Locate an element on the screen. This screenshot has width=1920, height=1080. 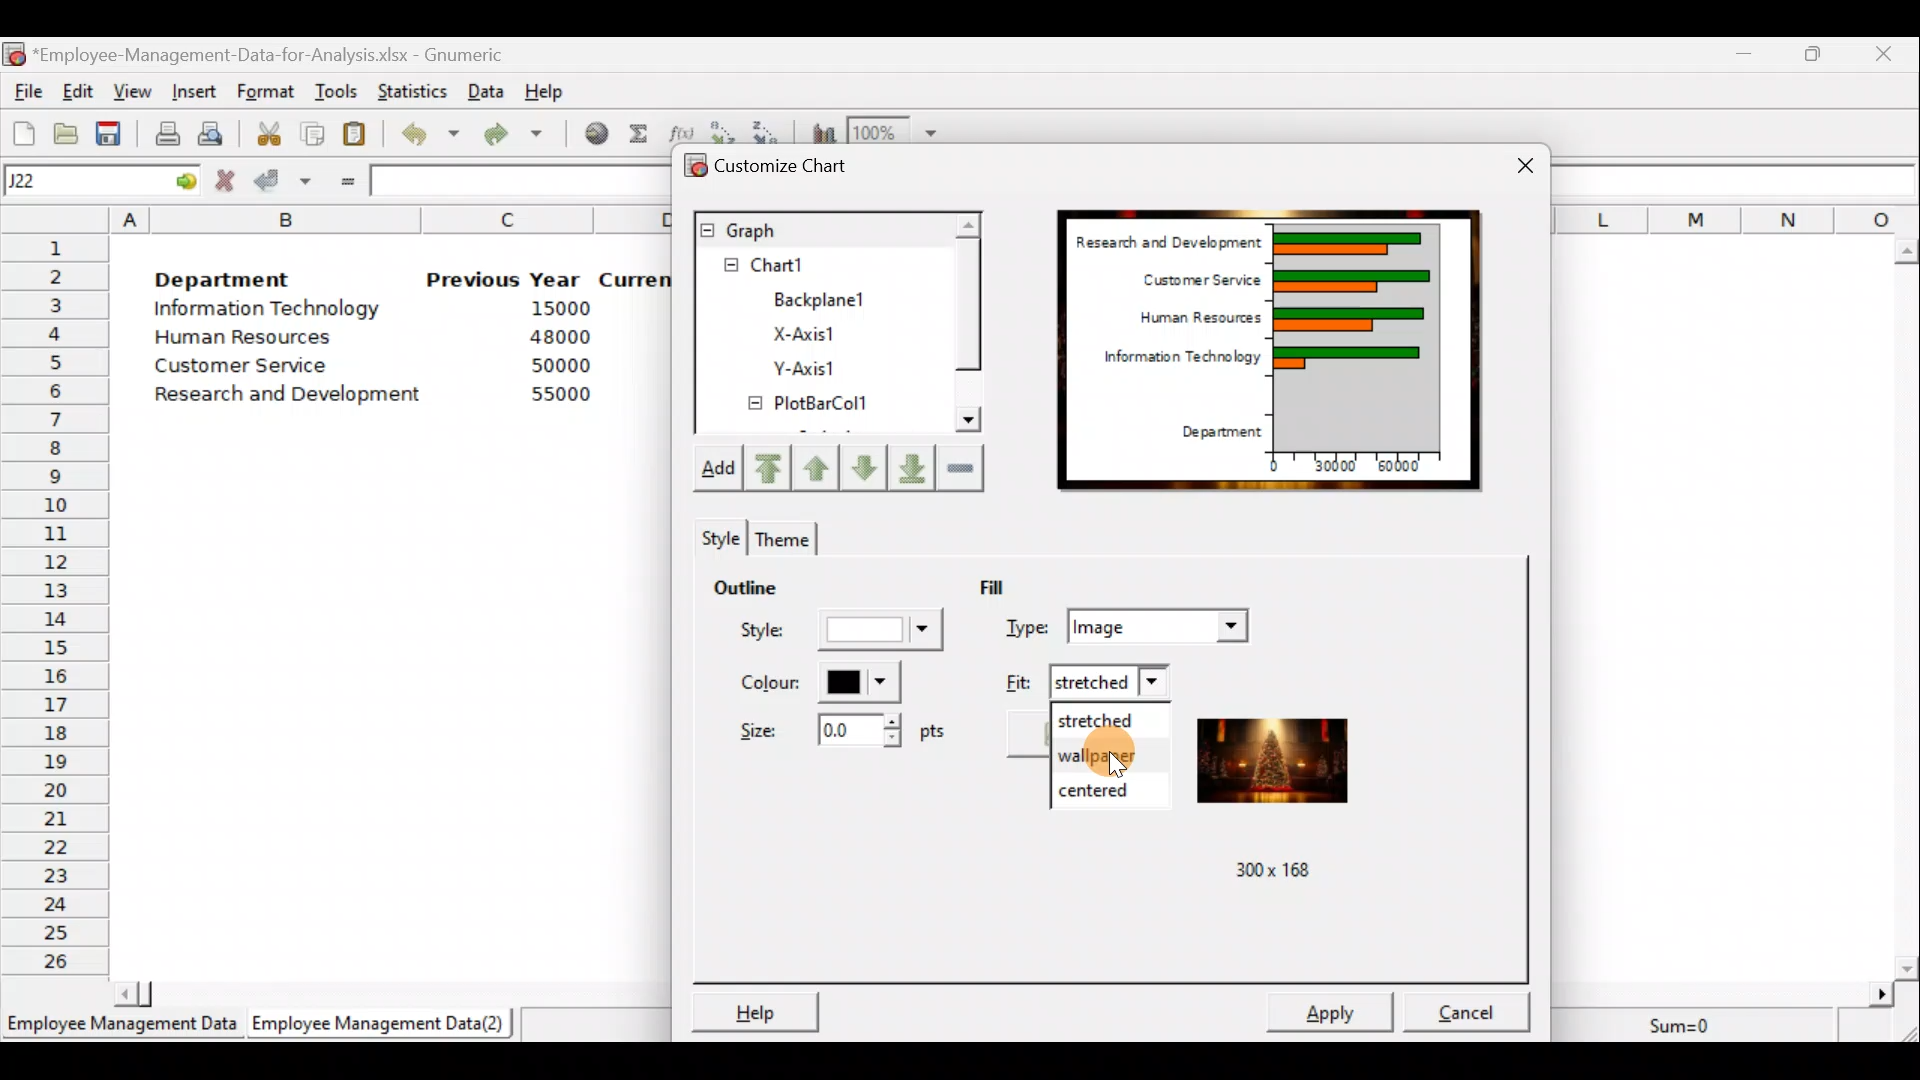
Accept change is located at coordinates (282, 183).